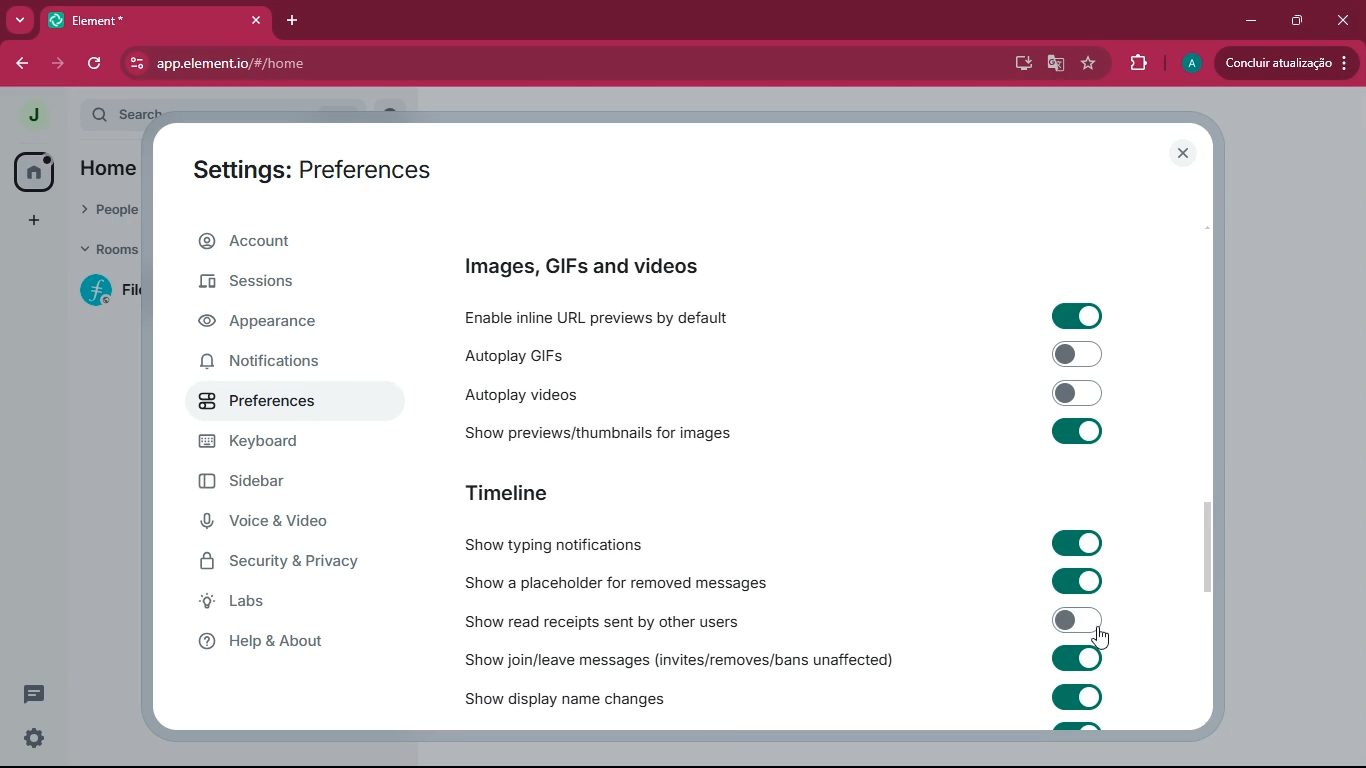 Image resolution: width=1366 pixels, height=768 pixels. Describe the element at coordinates (1078, 354) in the screenshot. I see `toggle on/off` at that location.